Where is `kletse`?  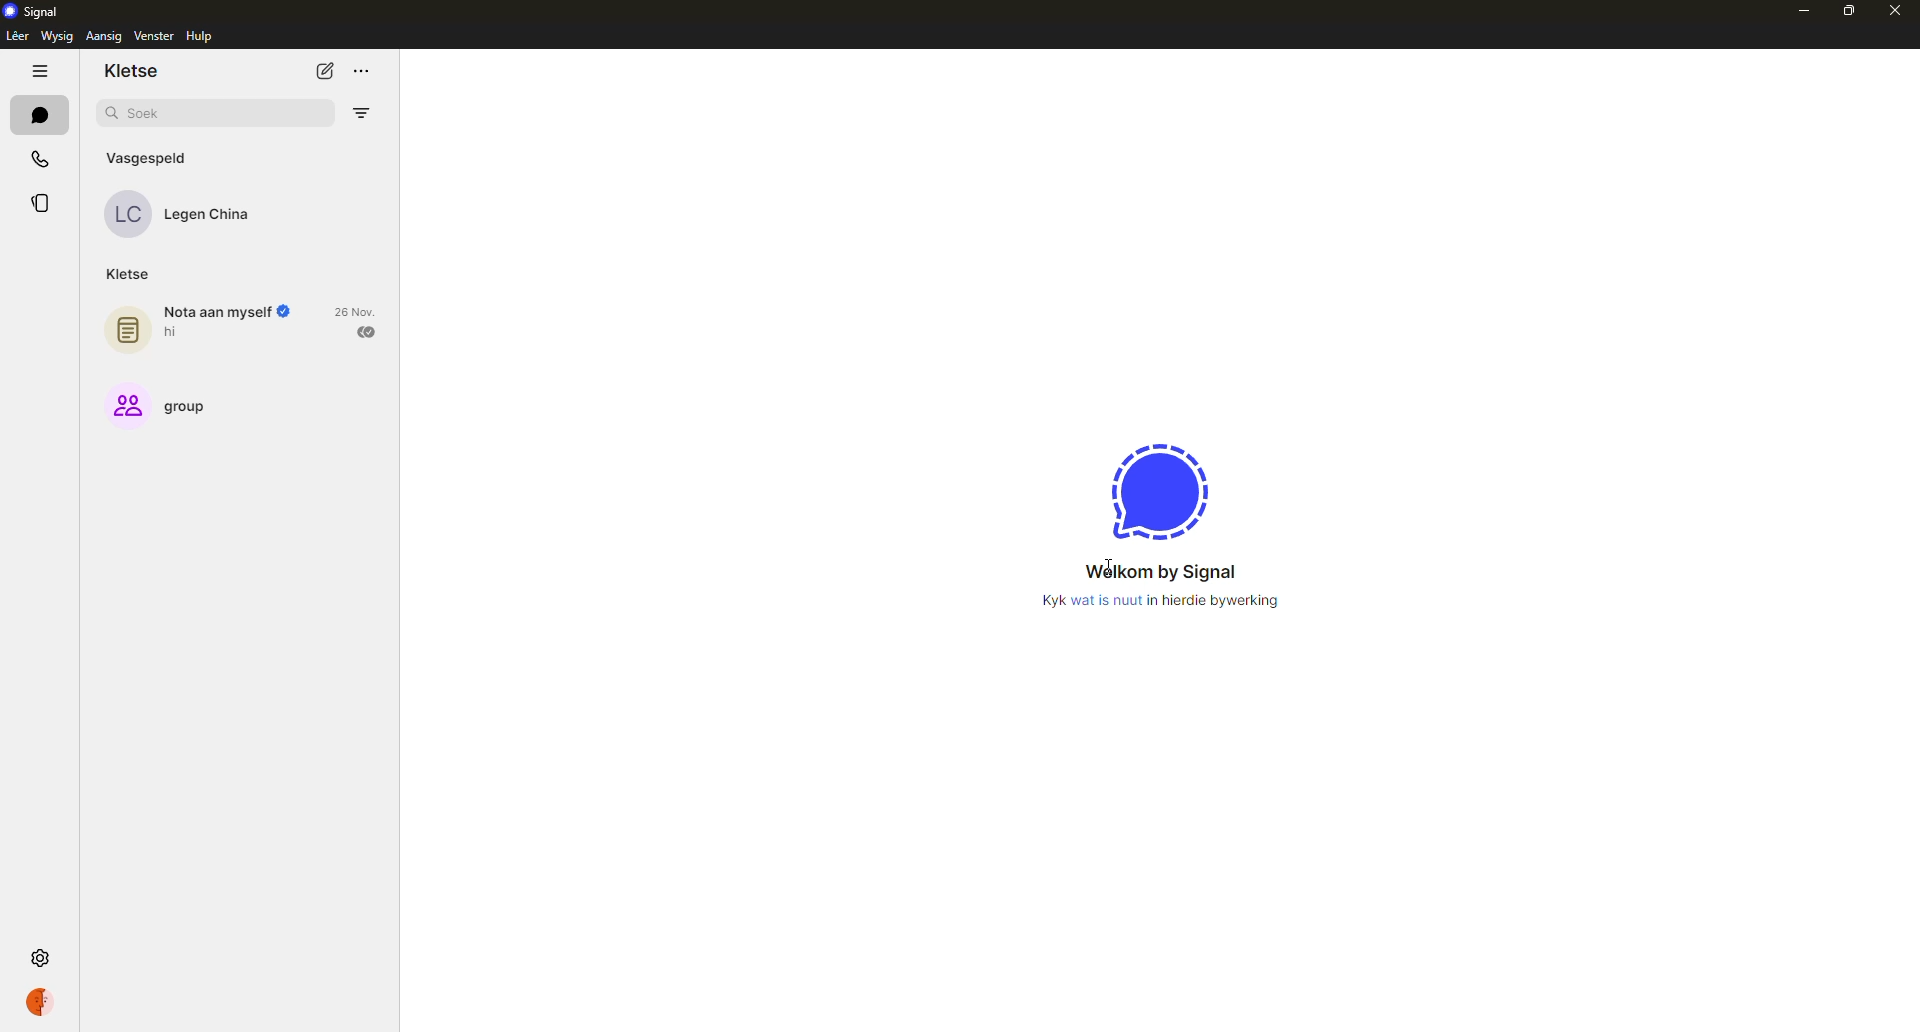 kletse is located at coordinates (127, 274).